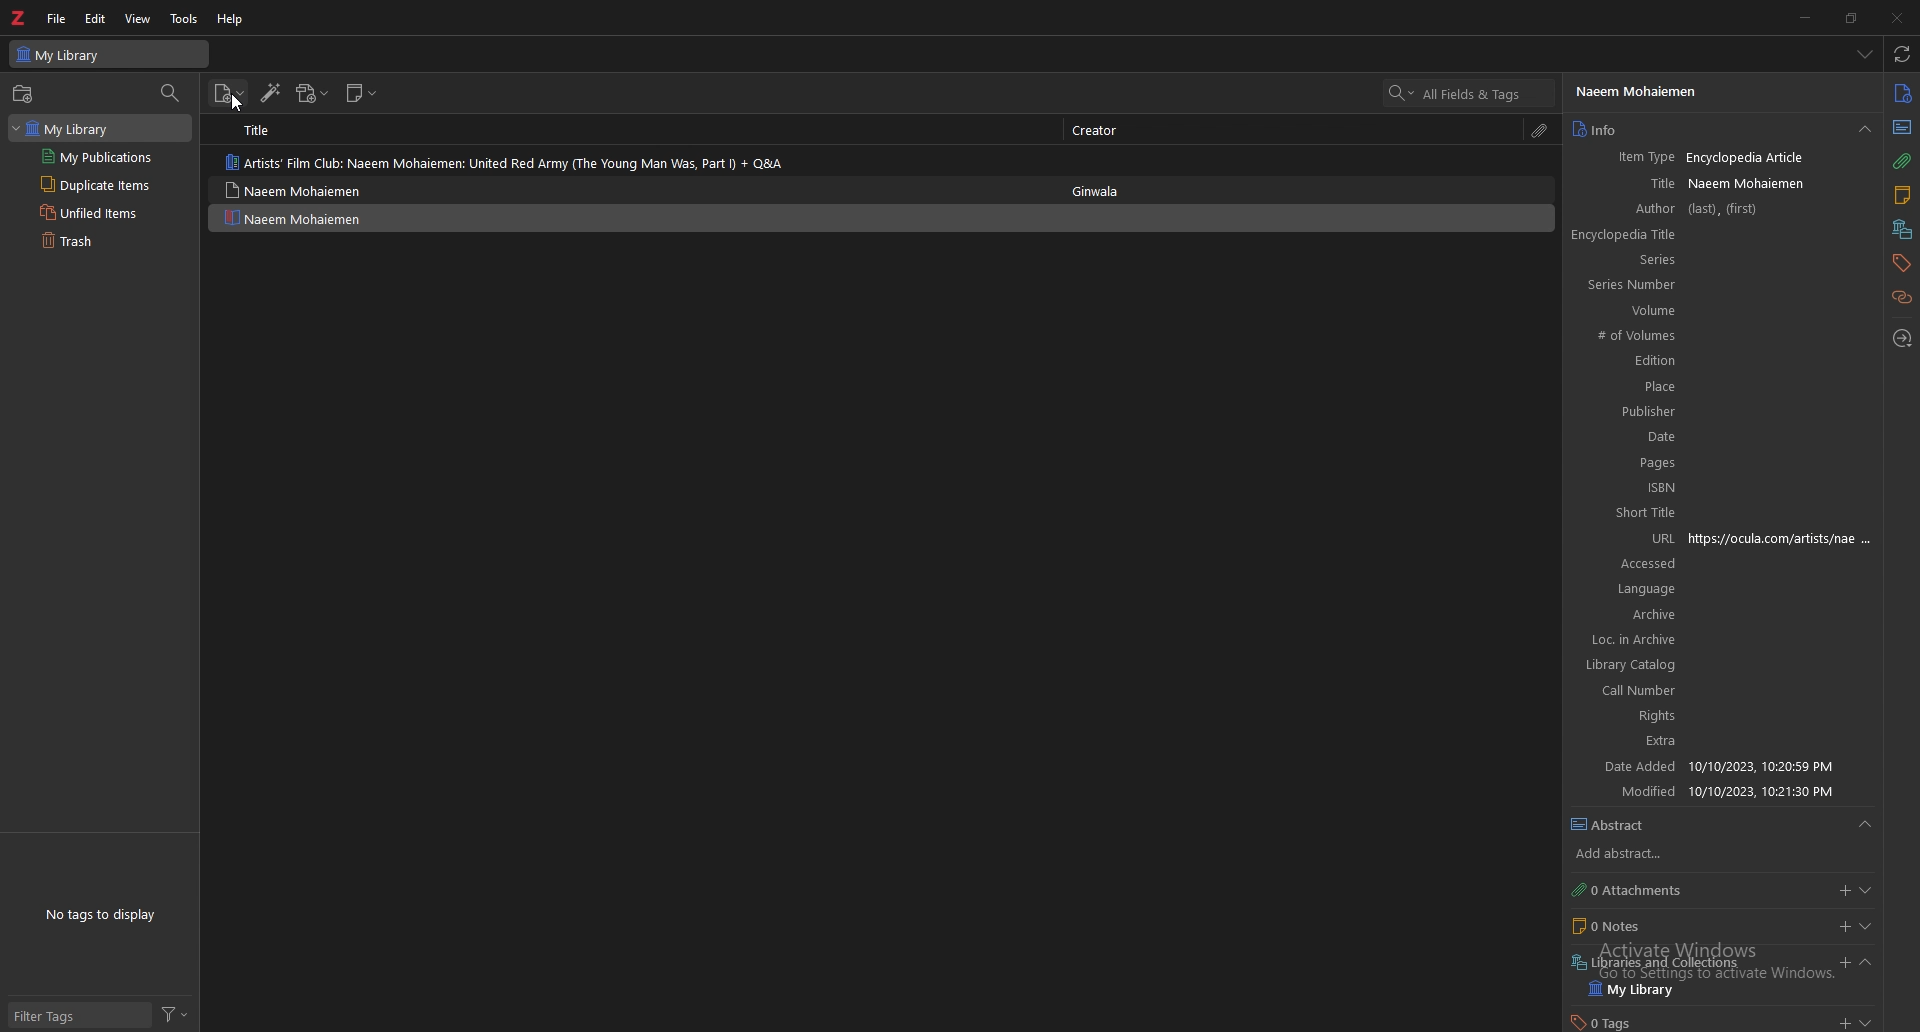 This screenshot has height=1032, width=1920. What do you see at coordinates (630, 191) in the screenshot?
I see `item` at bounding box center [630, 191].